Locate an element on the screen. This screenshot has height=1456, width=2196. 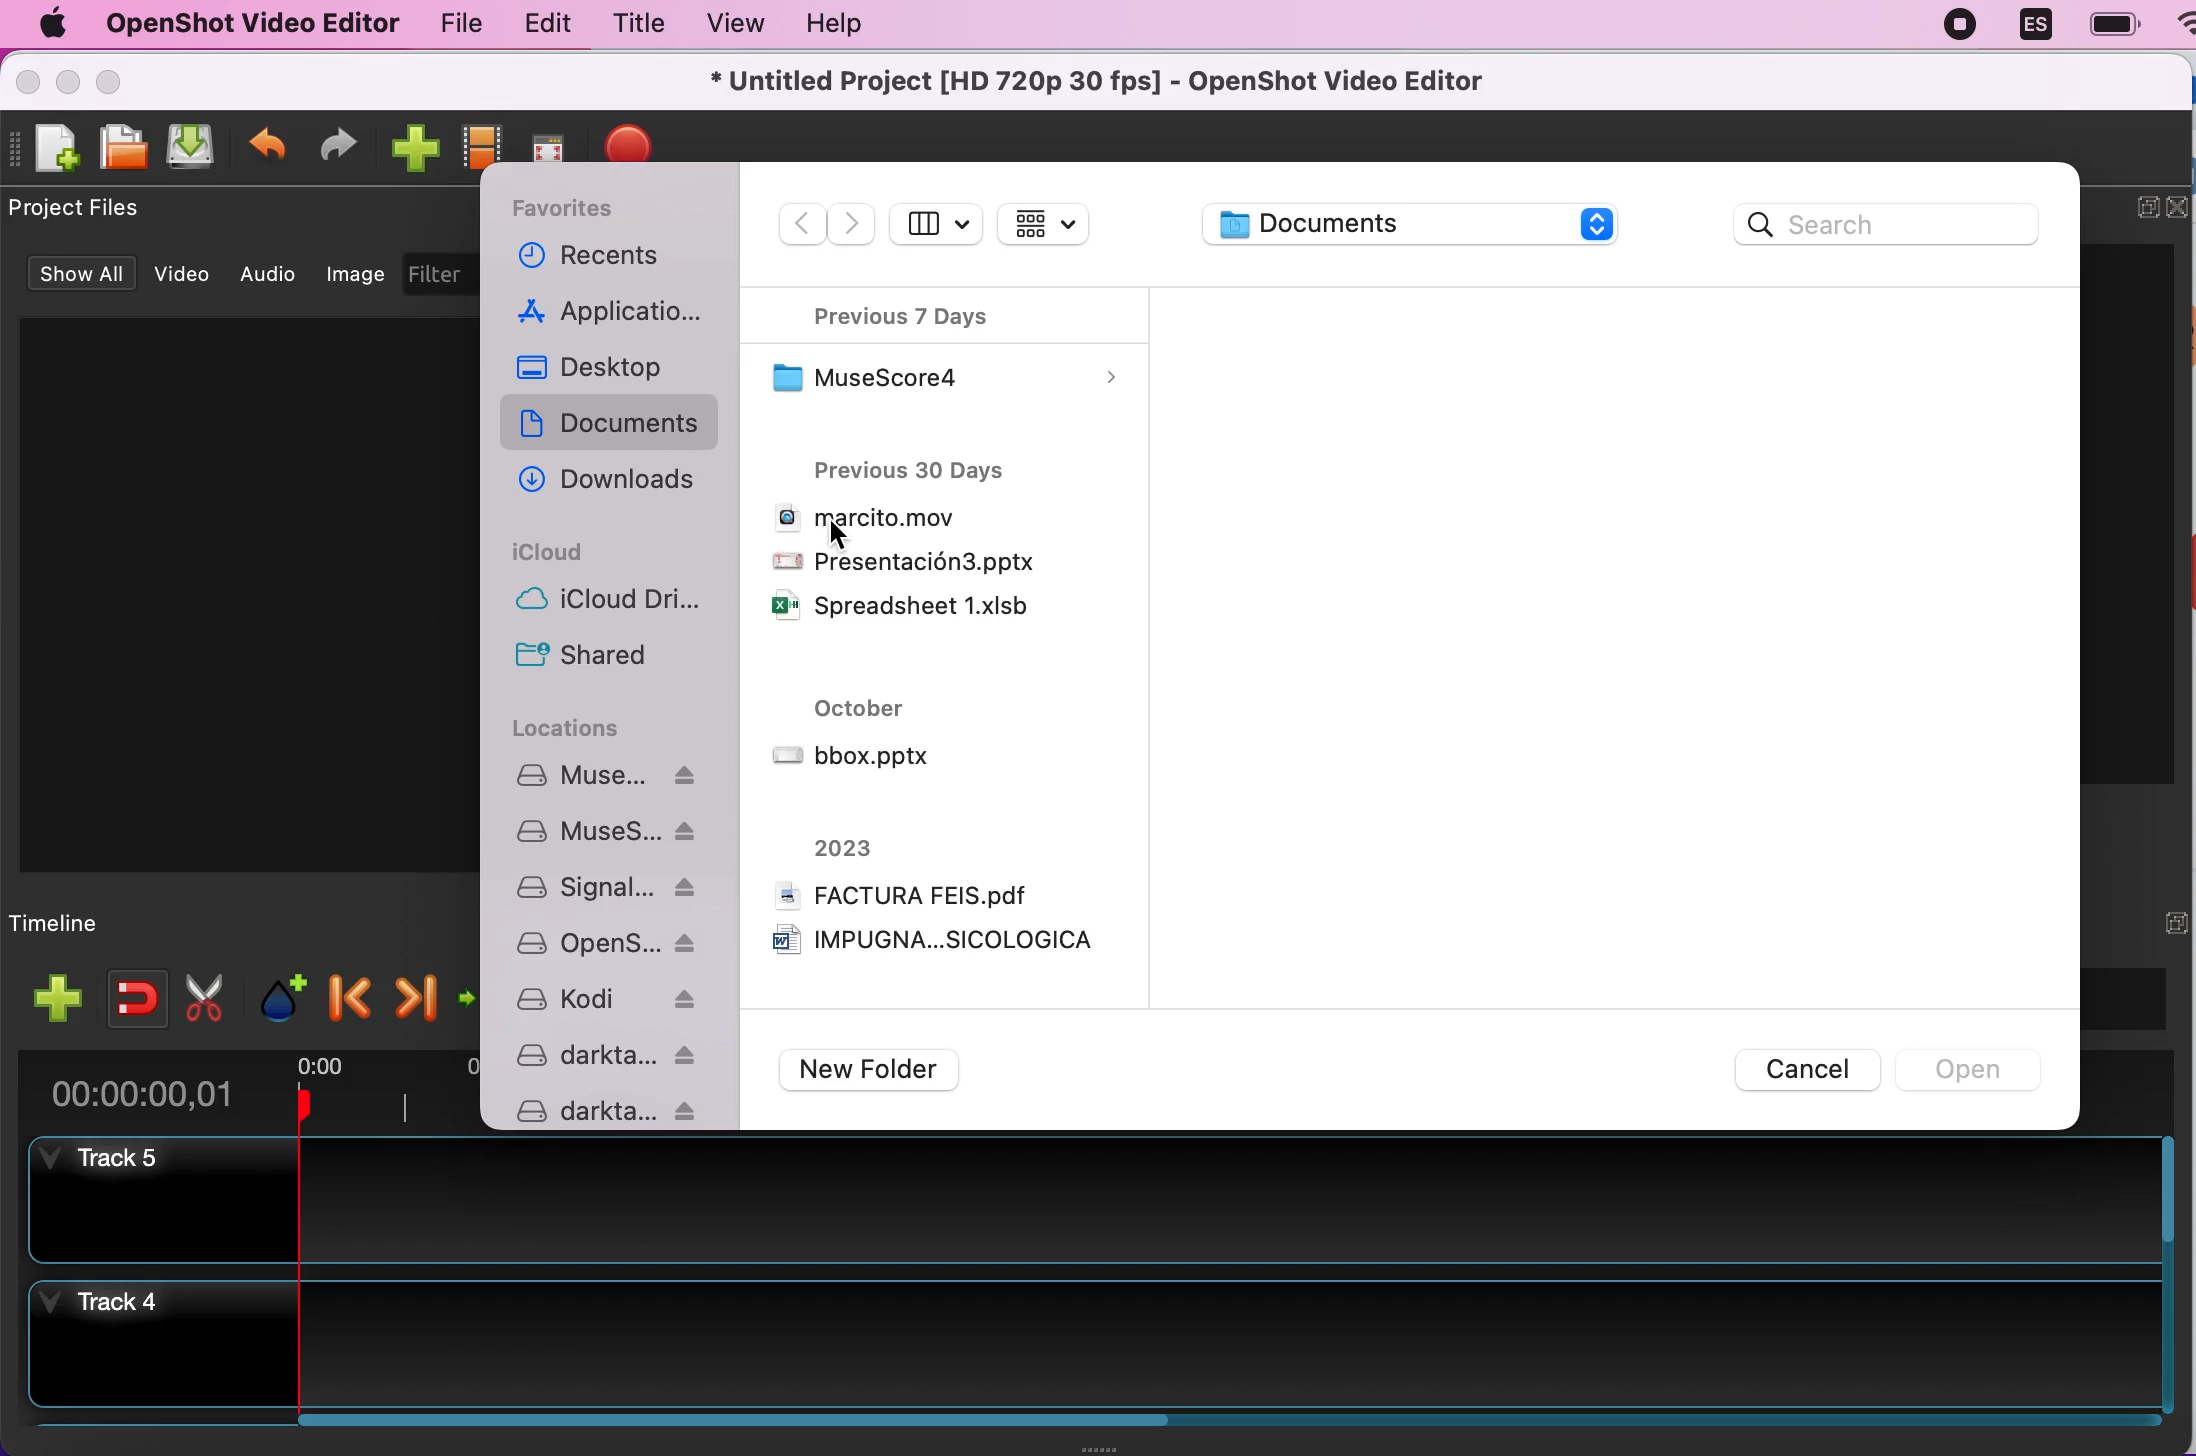
previous 7 days is located at coordinates (932, 313).